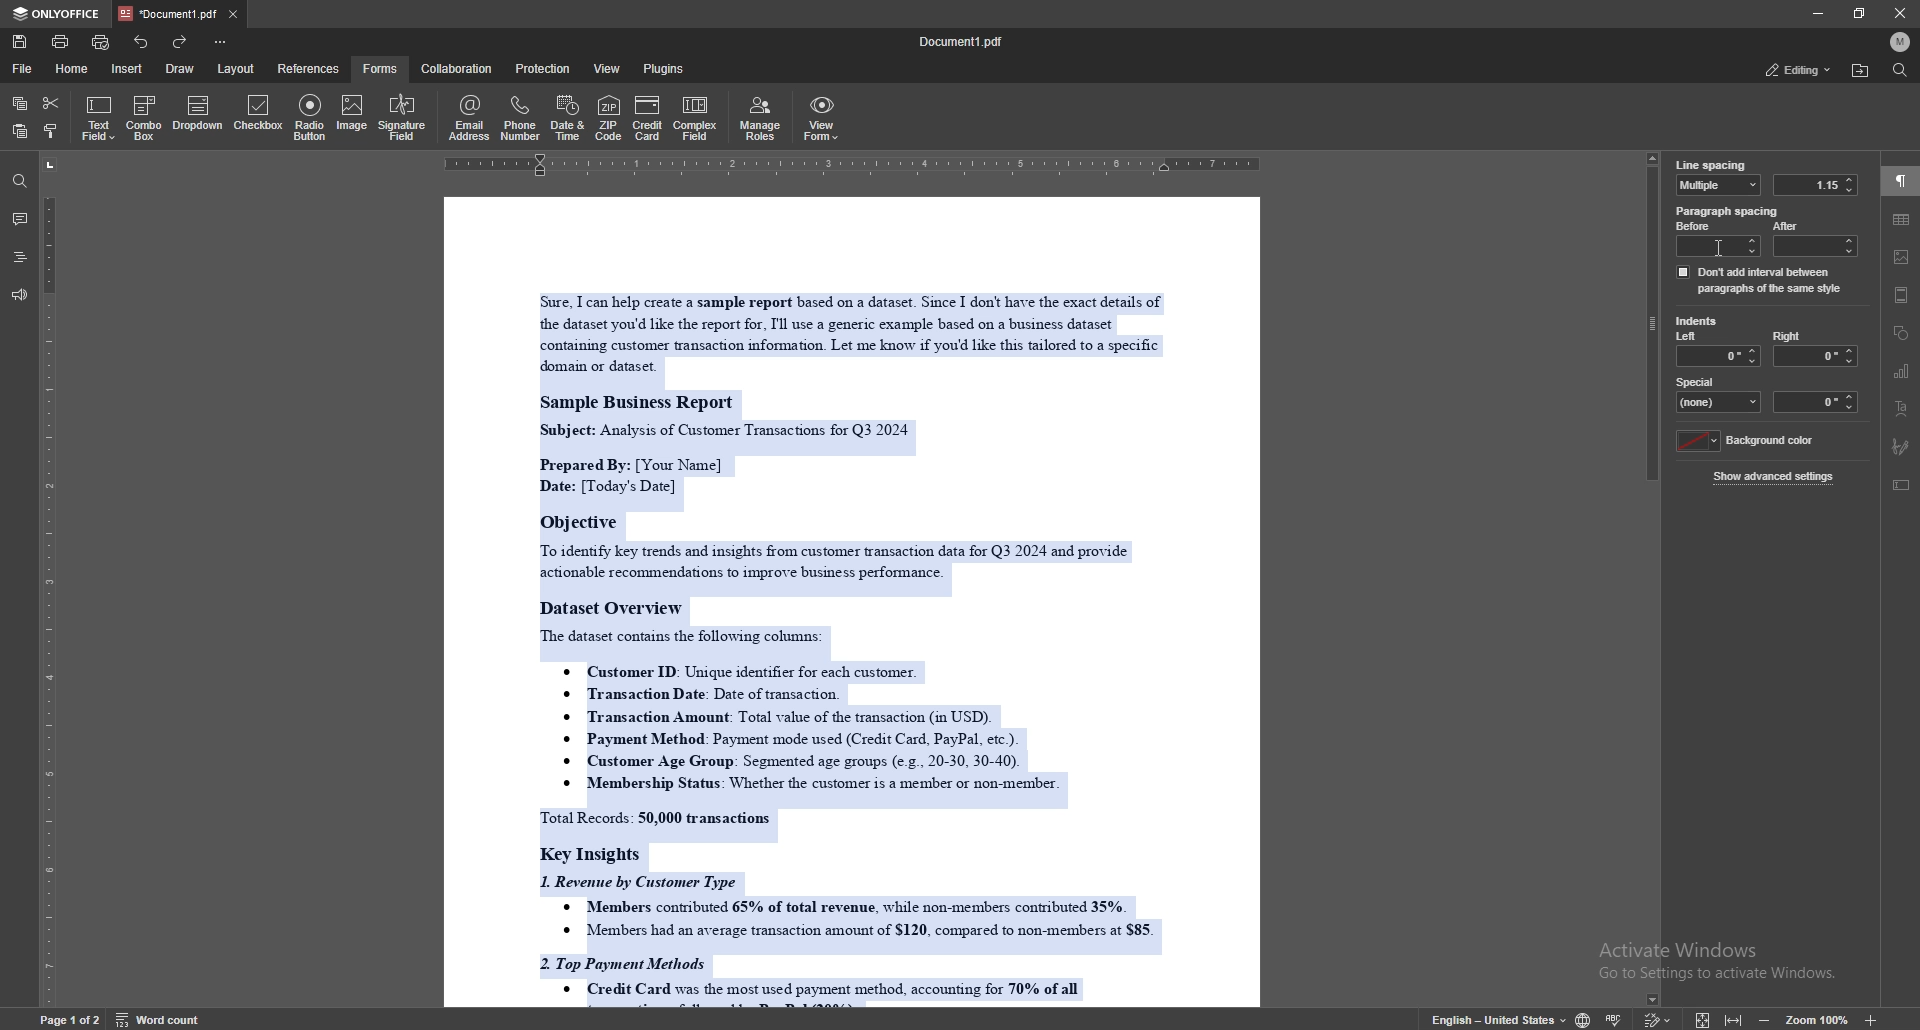 Image resolution: width=1920 pixels, height=1030 pixels. I want to click on table, so click(1902, 219).